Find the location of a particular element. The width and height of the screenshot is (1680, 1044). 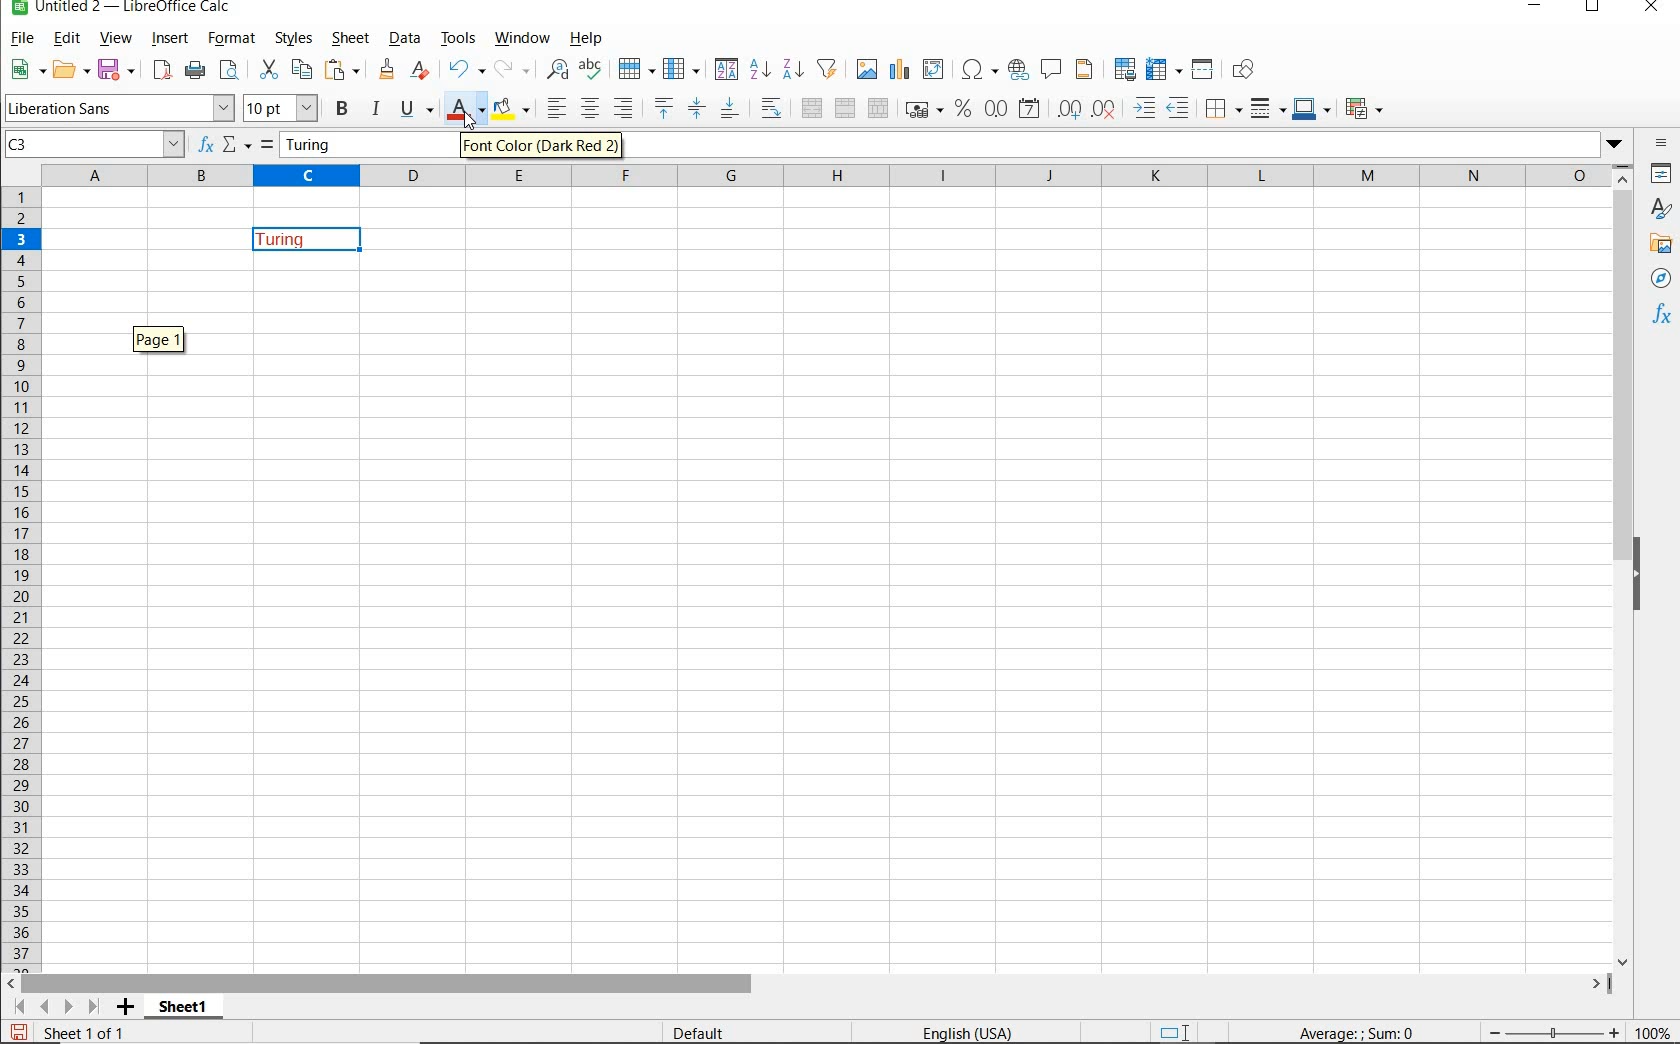

BACKGROUND COLOR is located at coordinates (515, 109).